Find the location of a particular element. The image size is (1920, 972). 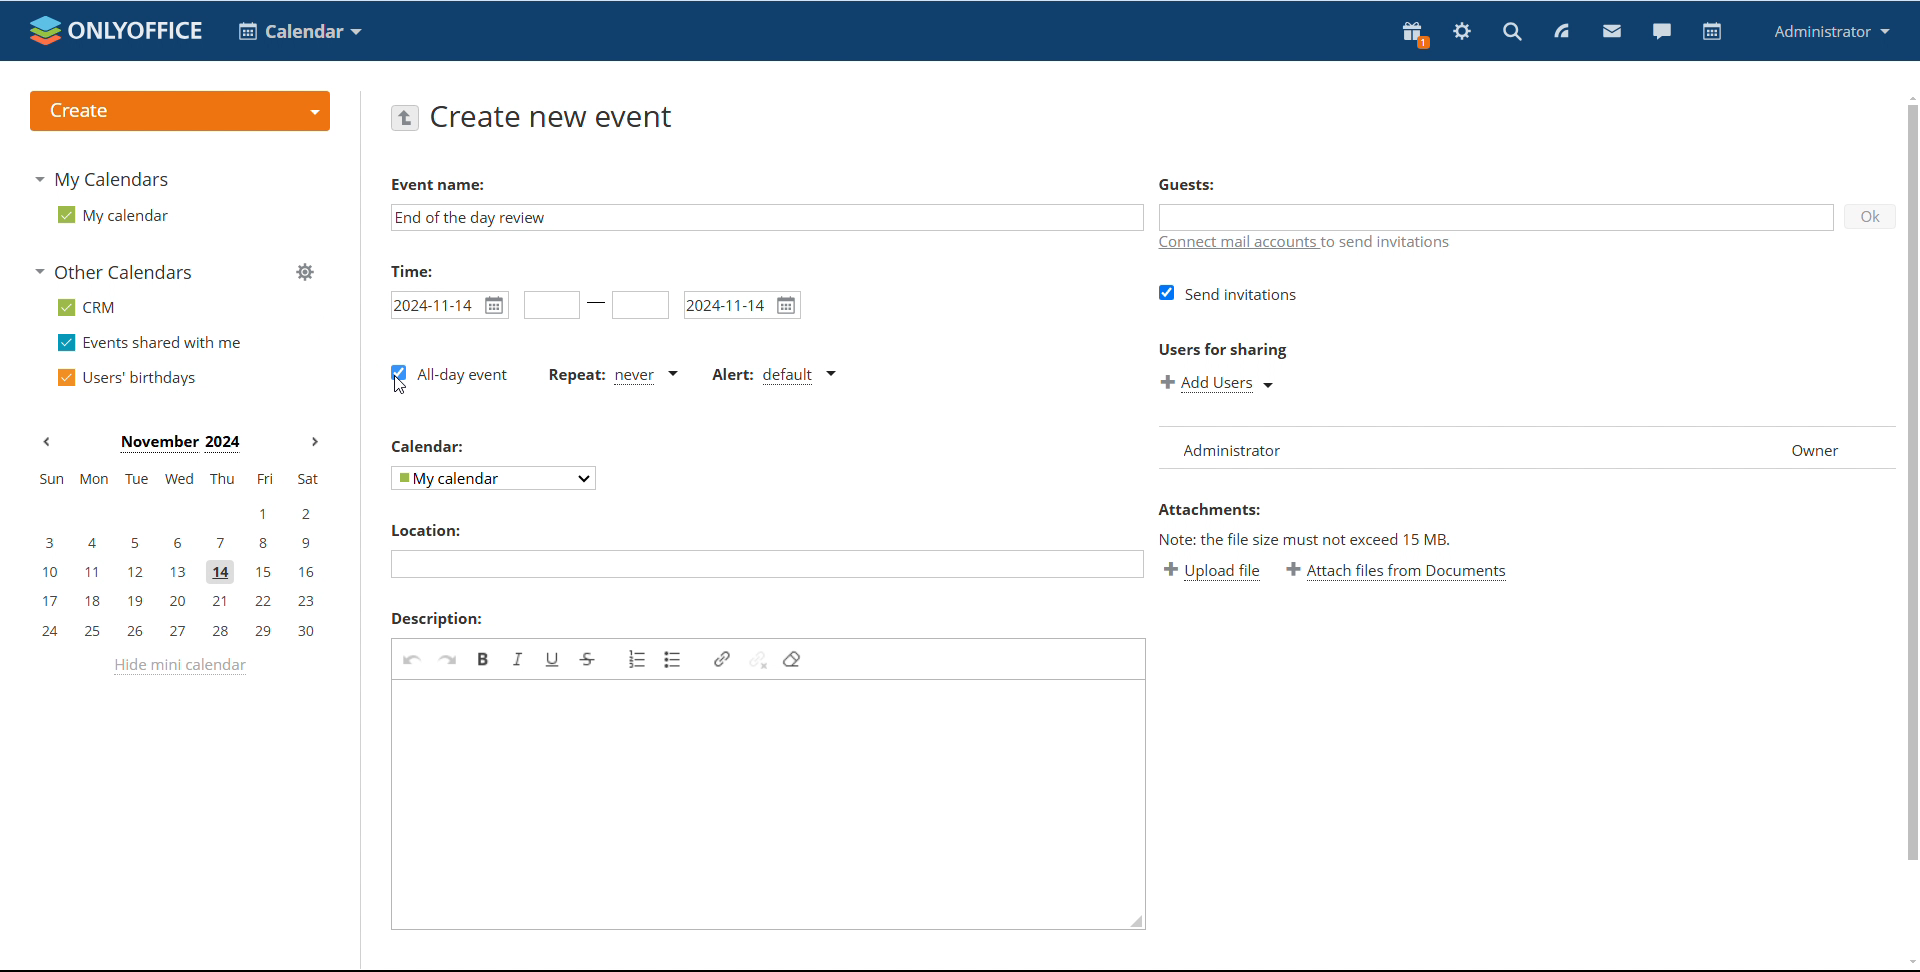

calendar is located at coordinates (1712, 32).